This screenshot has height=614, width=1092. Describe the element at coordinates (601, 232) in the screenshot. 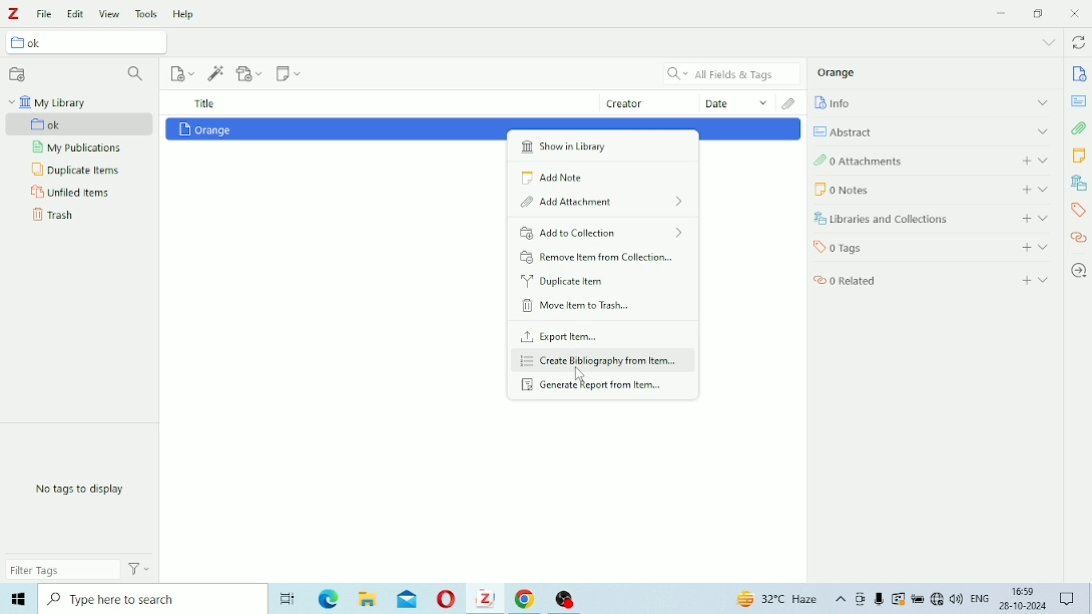

I see `Add to Collection` at that location.